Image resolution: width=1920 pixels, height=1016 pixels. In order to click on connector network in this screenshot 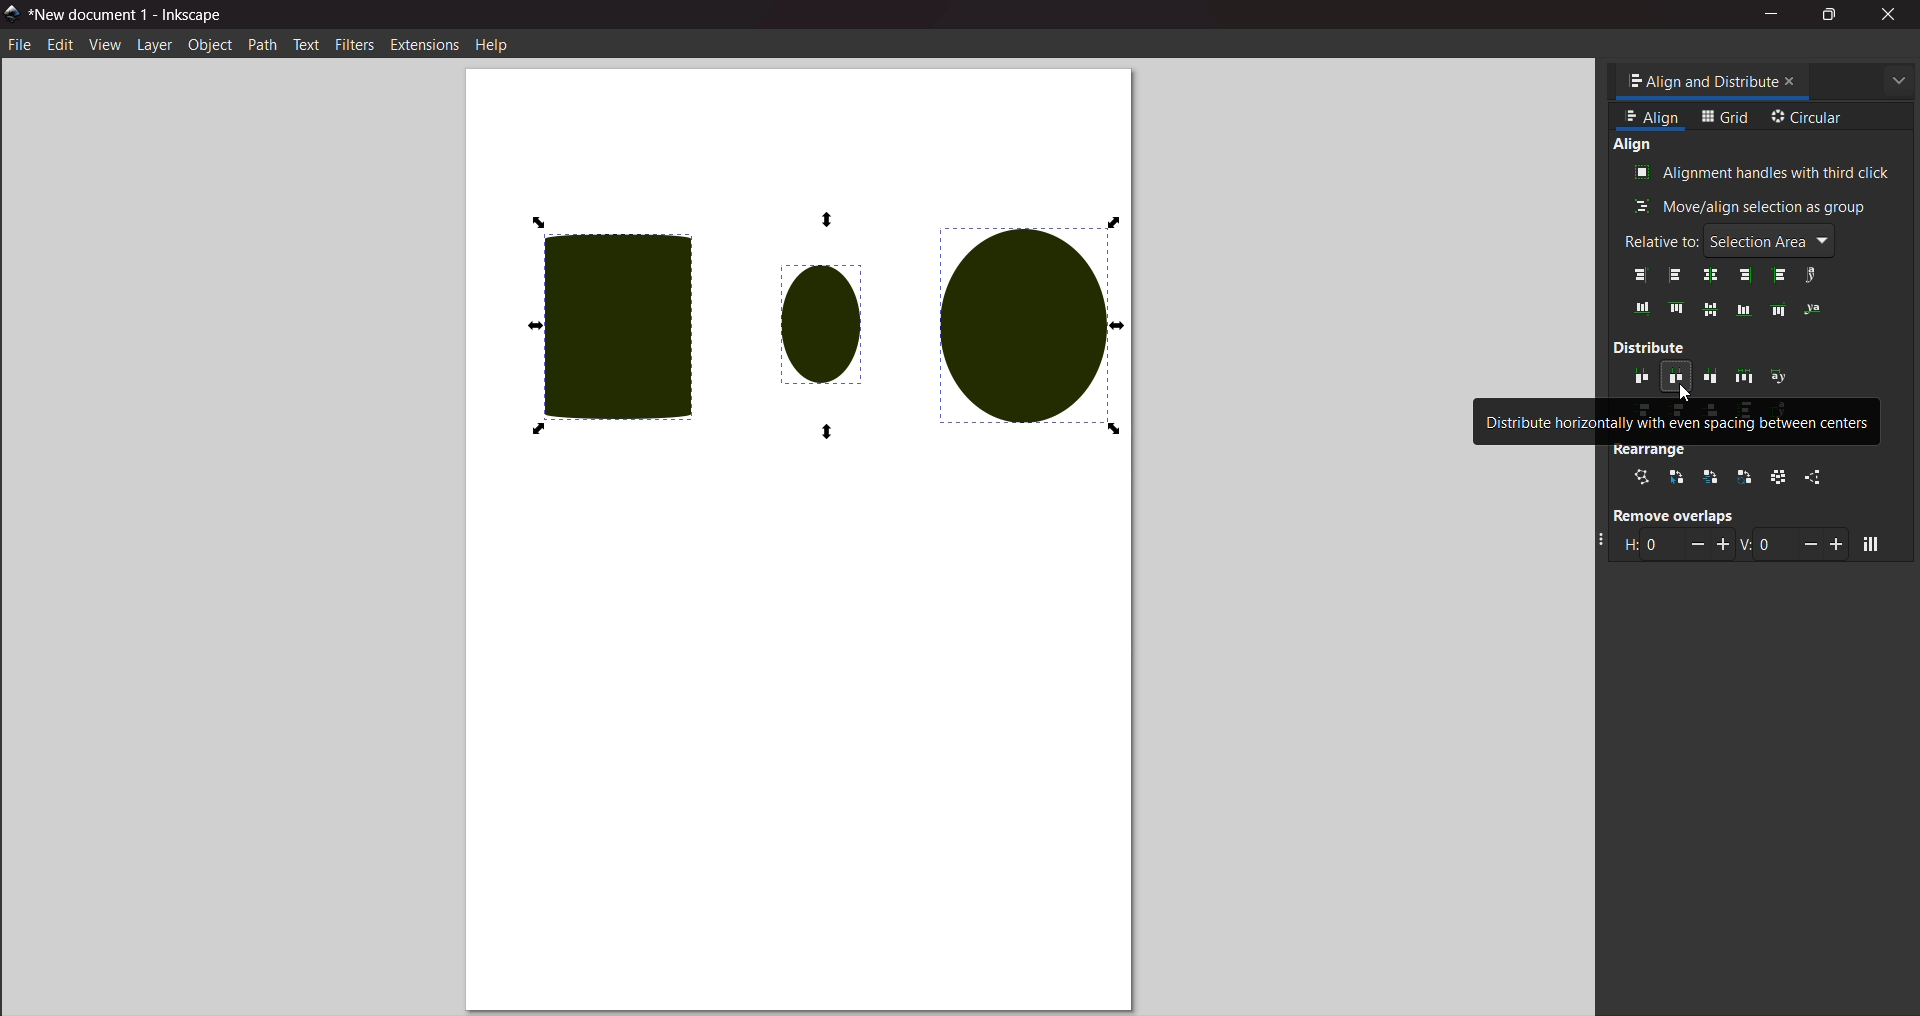, I will do `click(1640, 477)`.